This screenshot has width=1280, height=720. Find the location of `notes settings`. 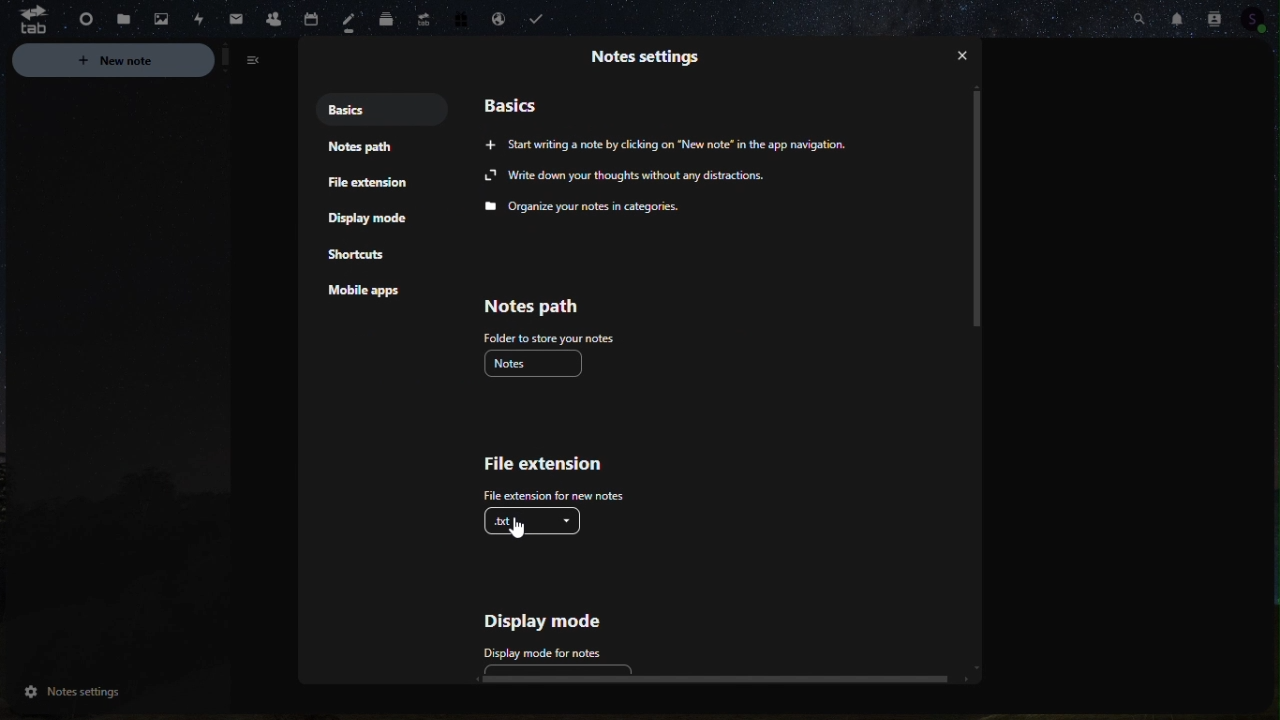

notes settings is located at coordinates (111, 693).